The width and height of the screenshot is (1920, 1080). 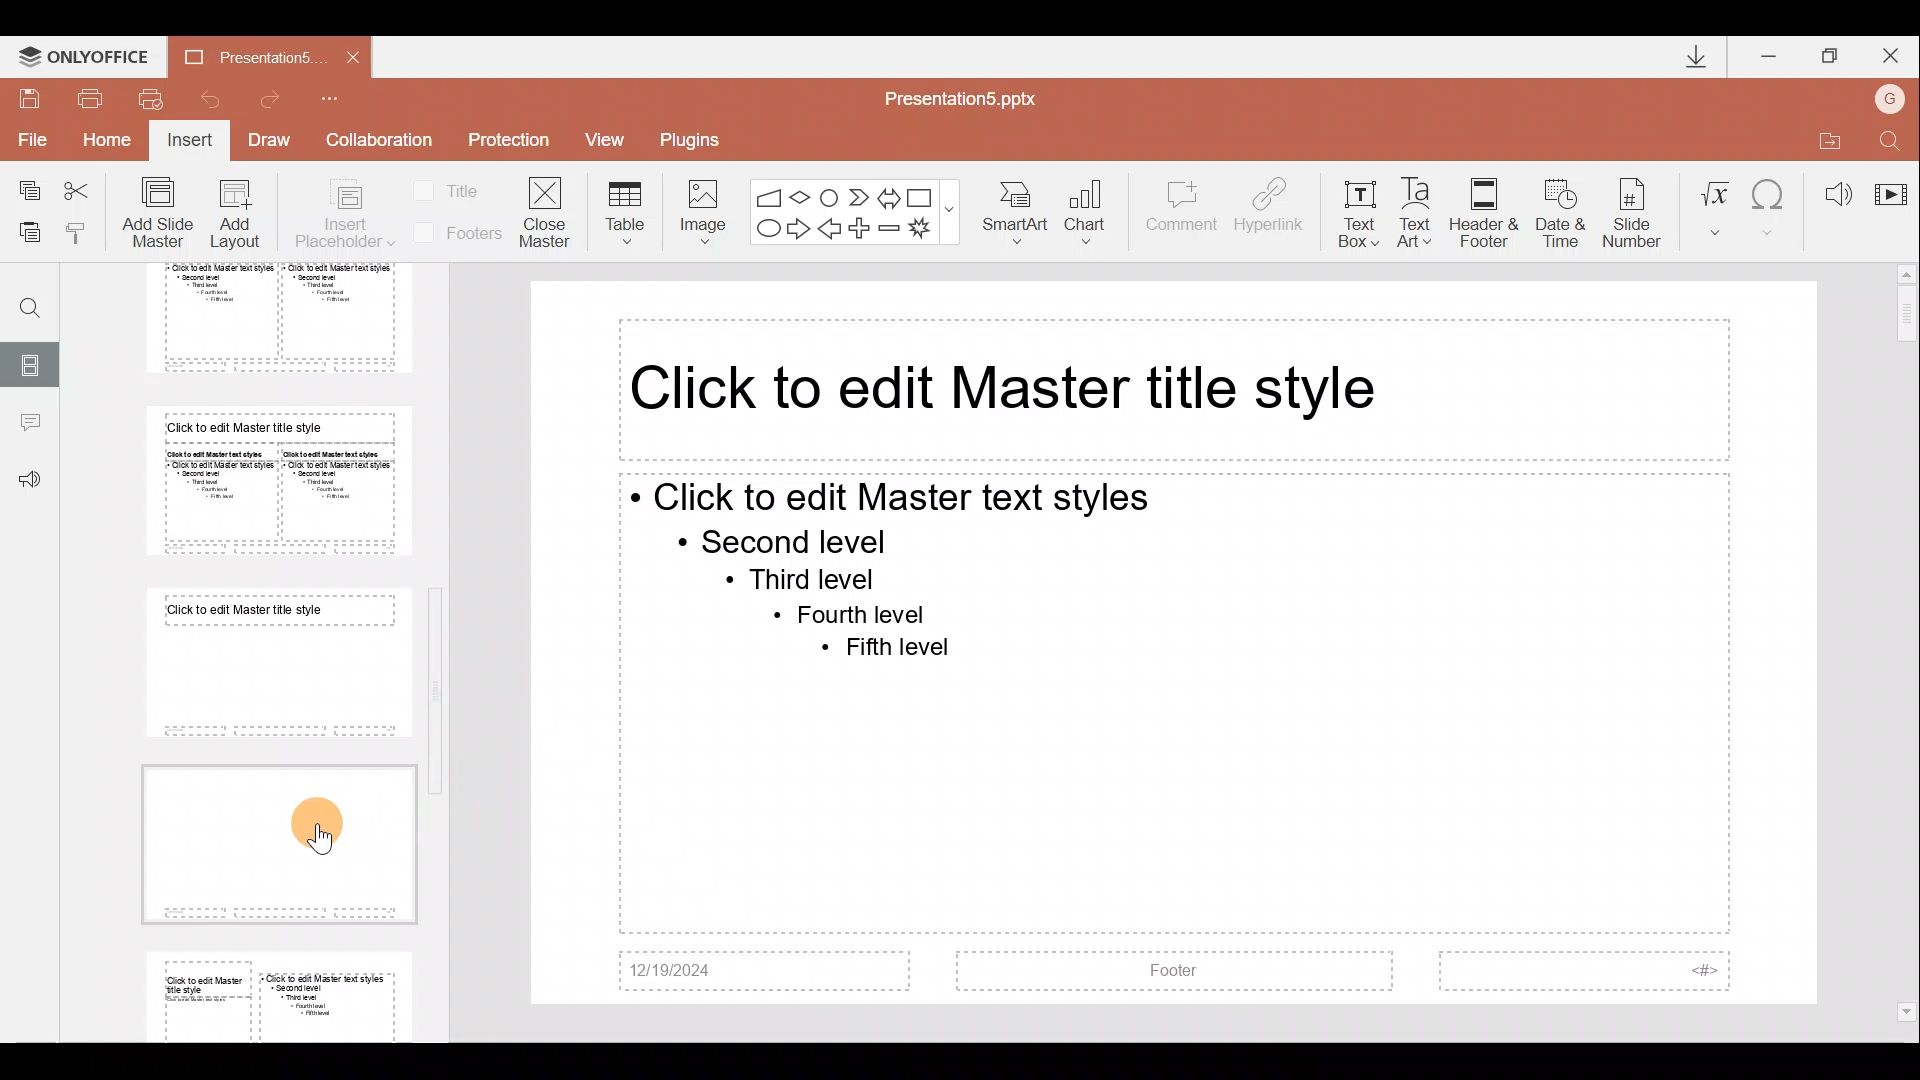 What do you see at coordinates (1556, 209) in the screenshot?
I see `Date & time` at bounding box center [1556, 209].